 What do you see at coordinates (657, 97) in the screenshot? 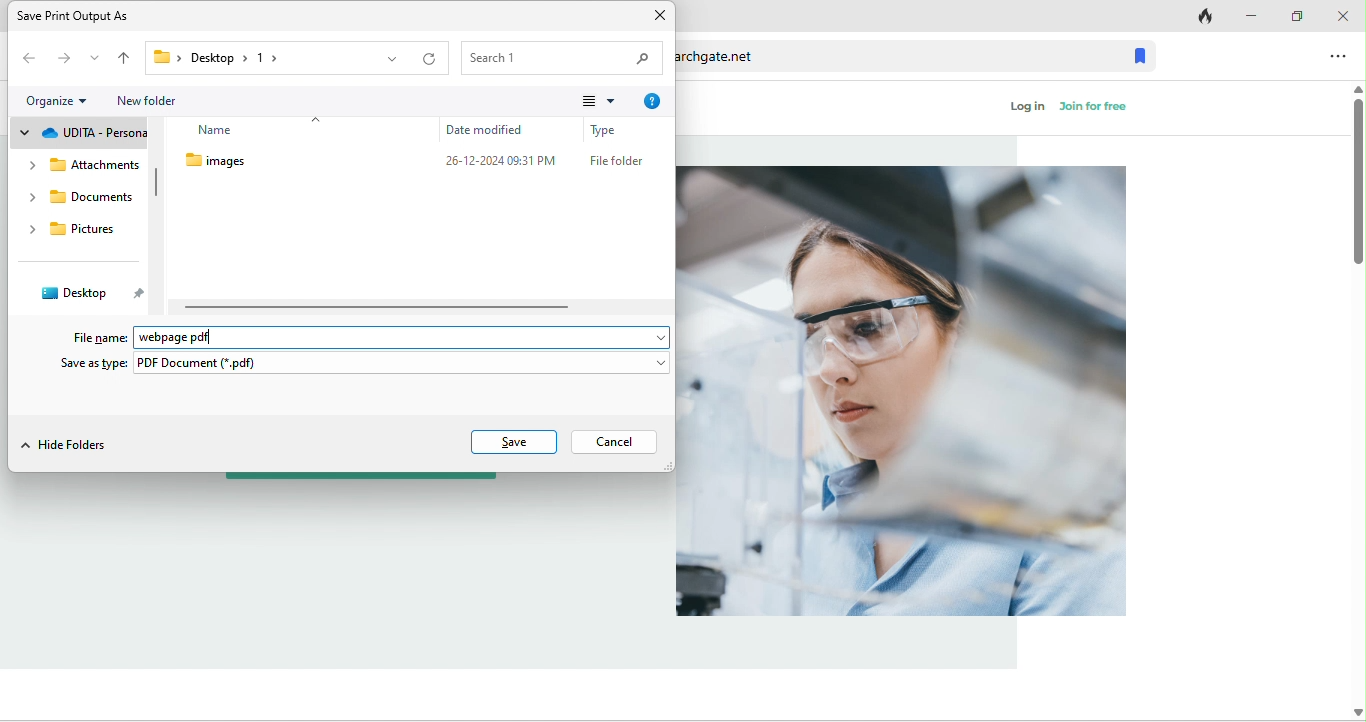
I see `help` at bounding box center [657, 97].